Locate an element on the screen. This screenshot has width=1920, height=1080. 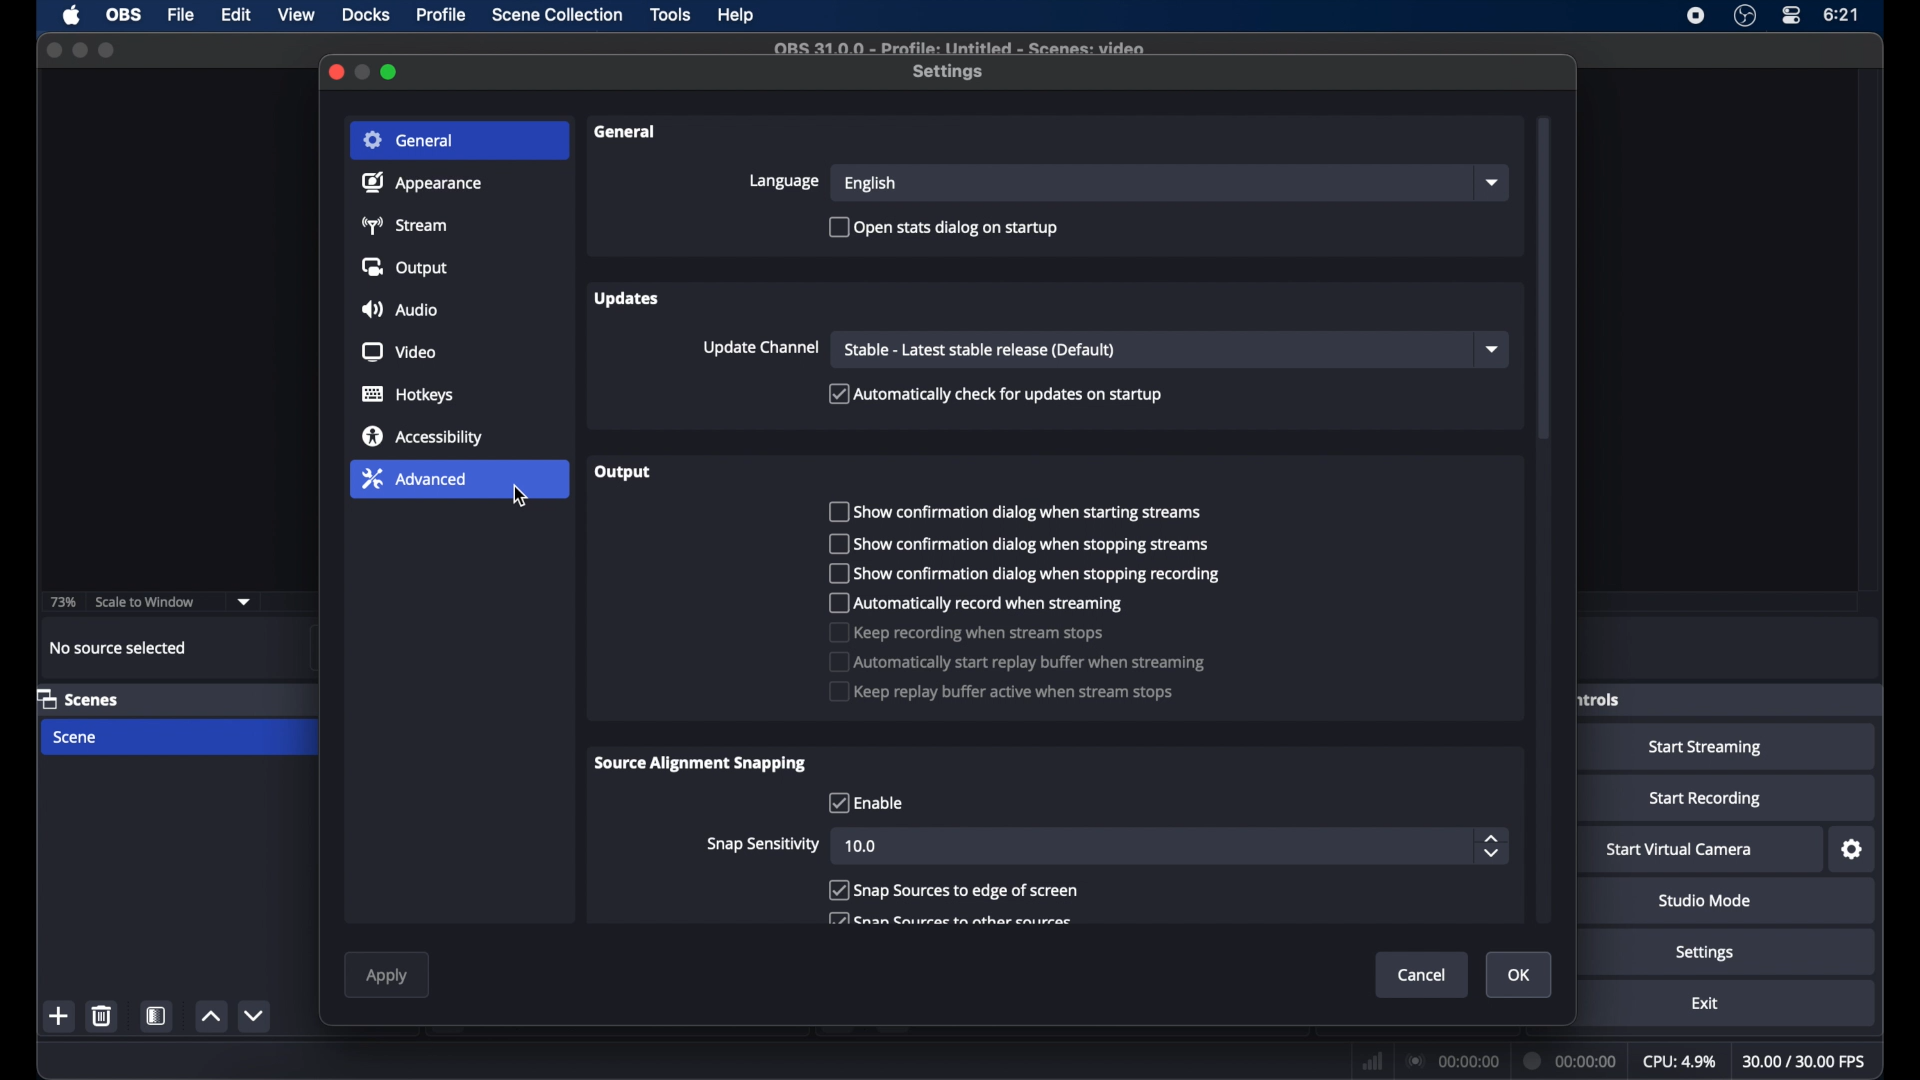
network is located at coordinates (1369, 1060).